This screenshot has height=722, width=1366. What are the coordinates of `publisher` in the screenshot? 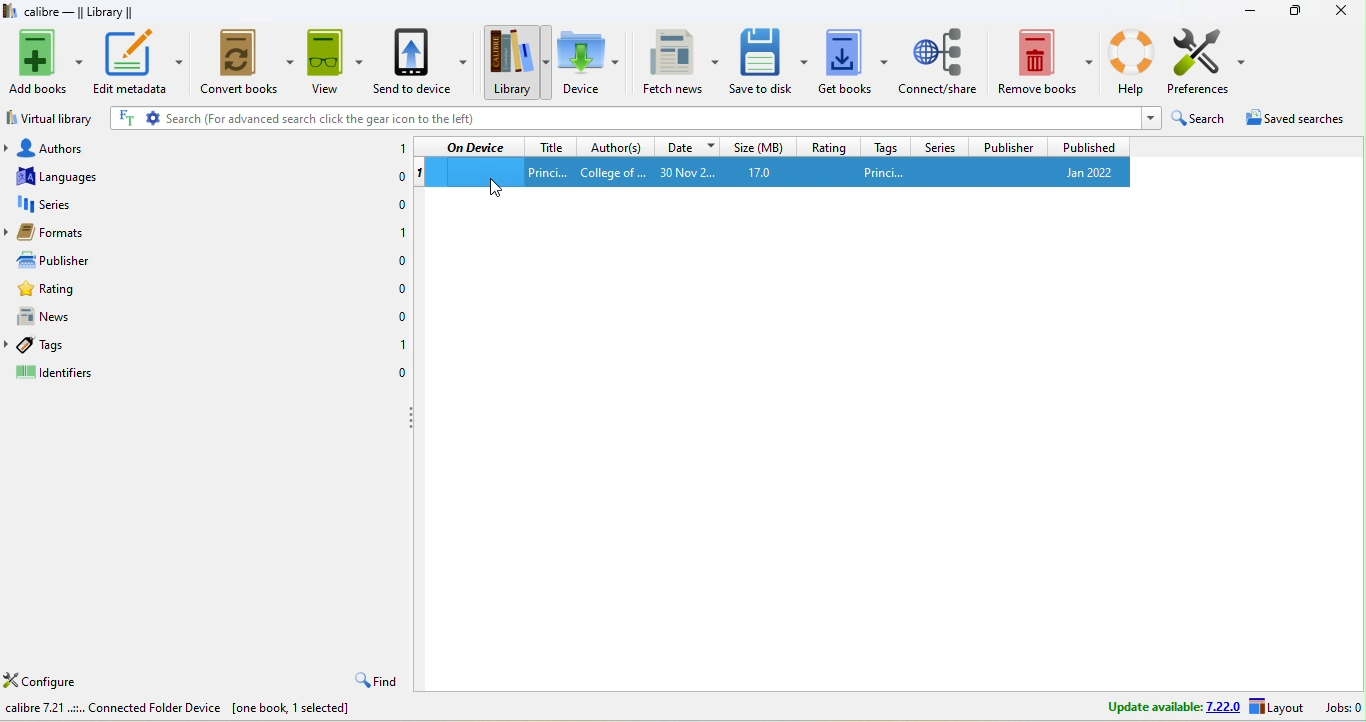 It's located at (1006, 146).